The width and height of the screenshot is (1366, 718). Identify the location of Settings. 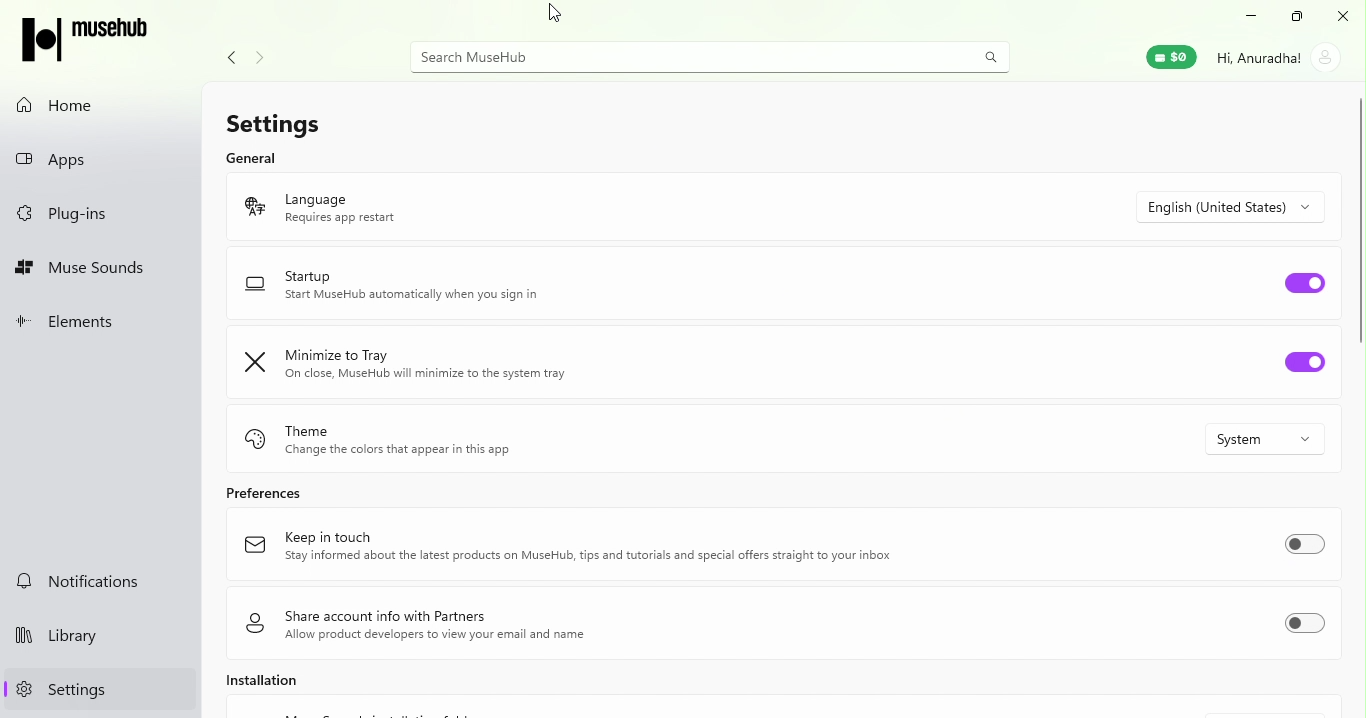
(97, 690).